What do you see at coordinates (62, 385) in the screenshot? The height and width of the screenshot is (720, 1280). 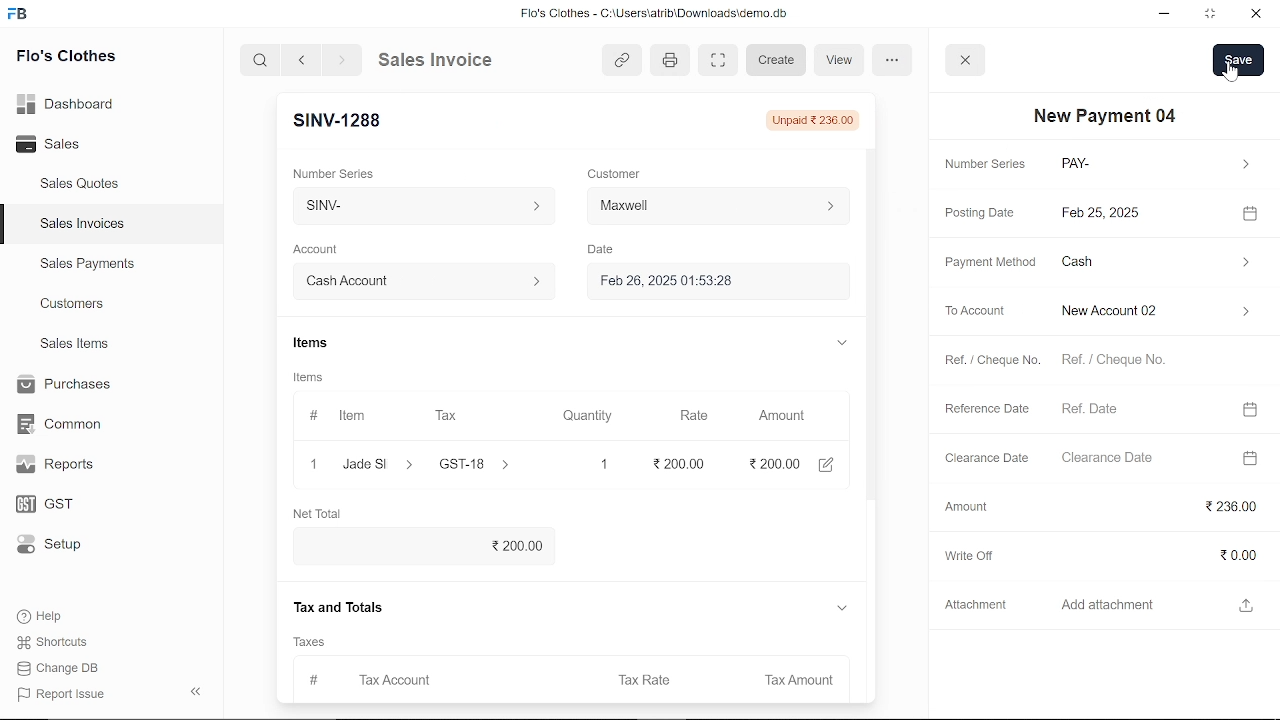 I see `Purchases` at bounding box center [62, 385].